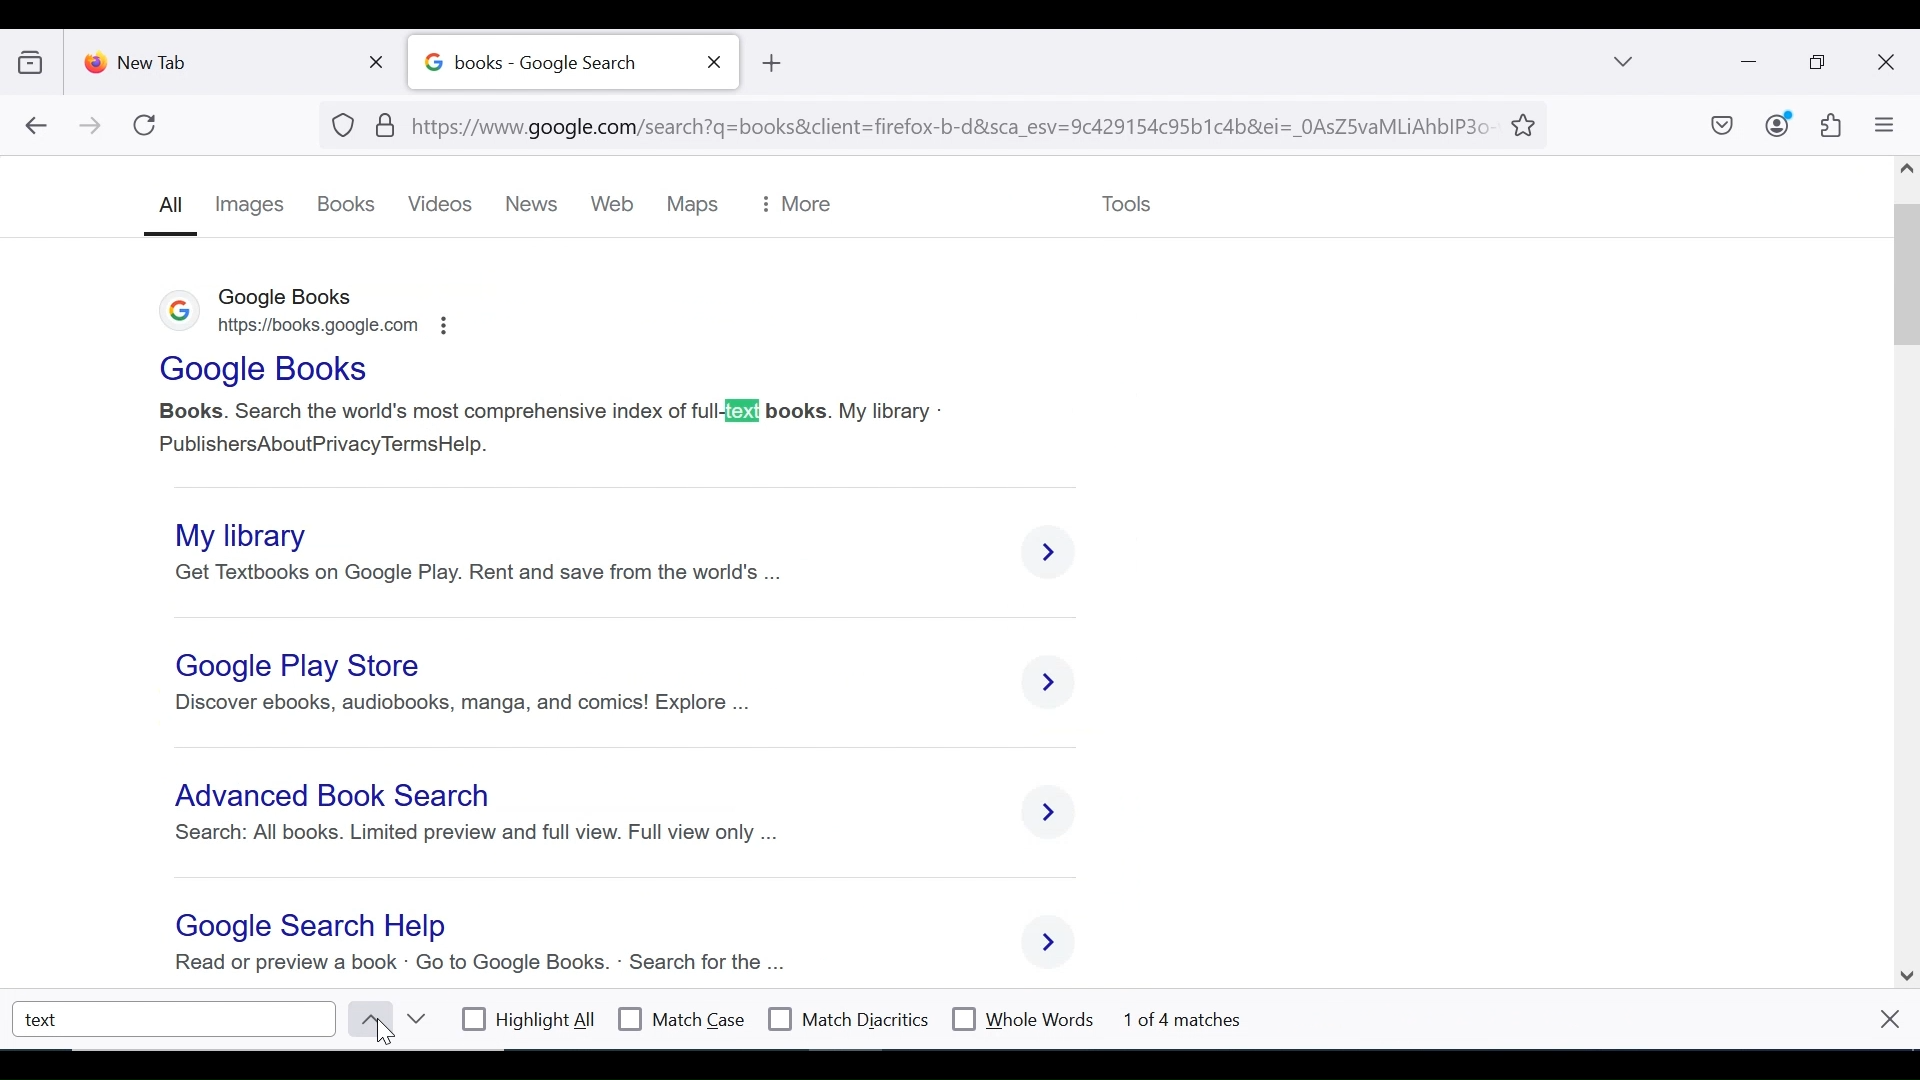 This screenshot has height=1080, width=1920. What do you see at coordinates (616, 206) in the screenshot?
I see `web` at bounding box center [616, 206].